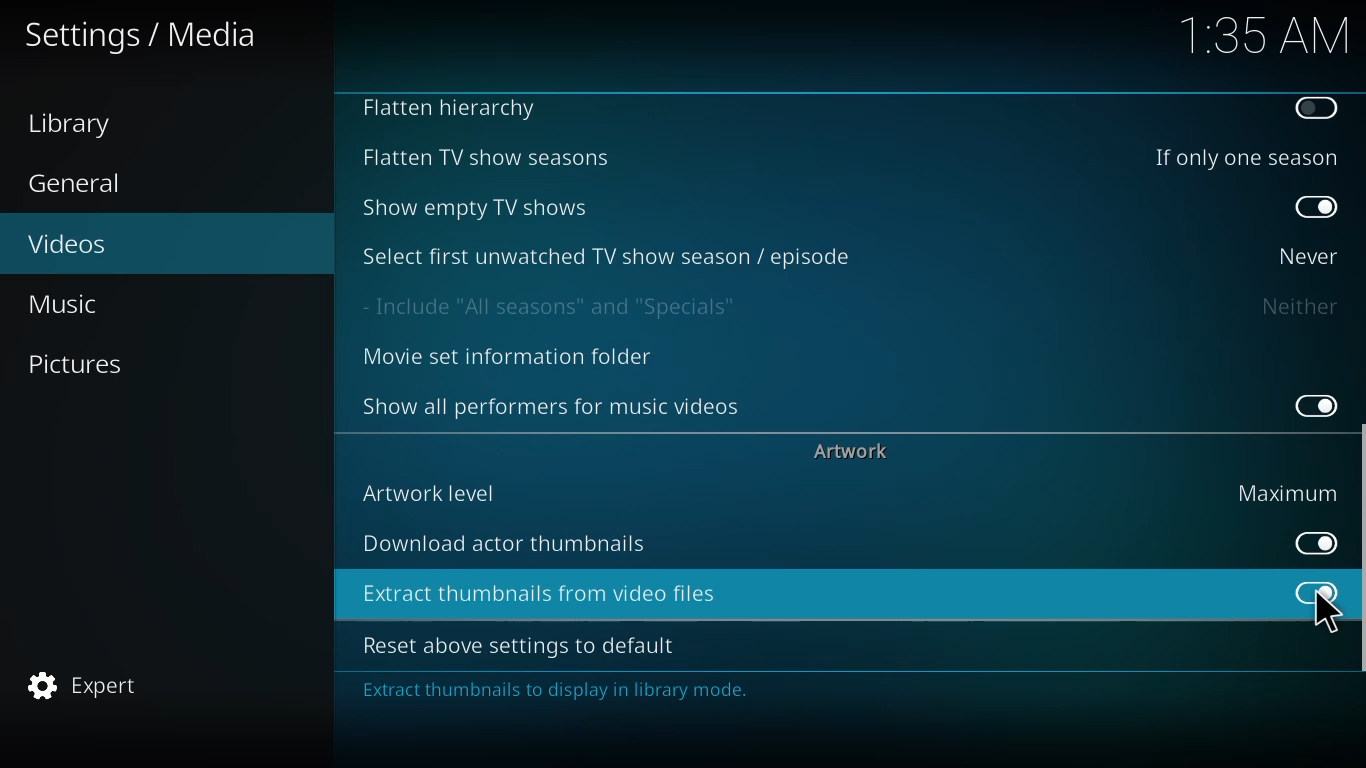 The width and height of the screenshot is (1366, 768). I want to click on neither, so click(1298, 306).